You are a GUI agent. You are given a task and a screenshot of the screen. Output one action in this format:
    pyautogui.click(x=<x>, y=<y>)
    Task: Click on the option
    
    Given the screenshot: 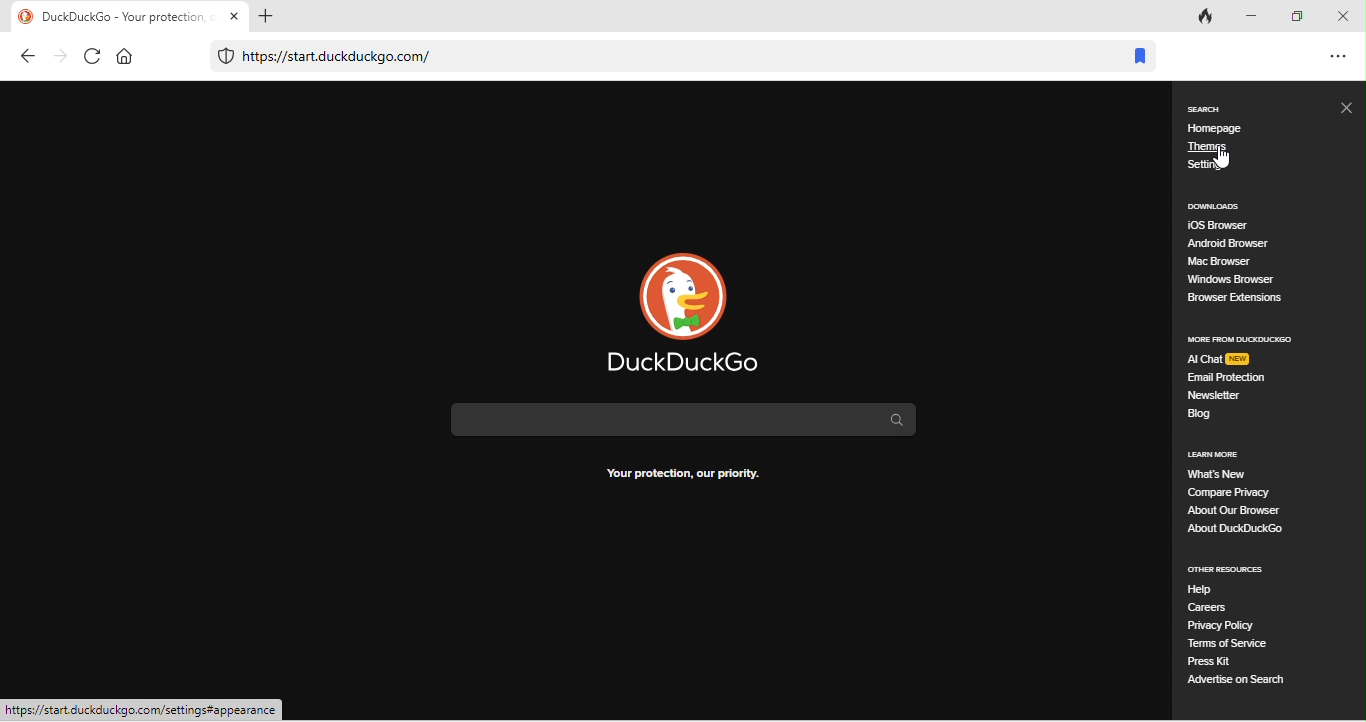 What is the action you would take?
    pyautogui.click(x=1336, y=55)
    